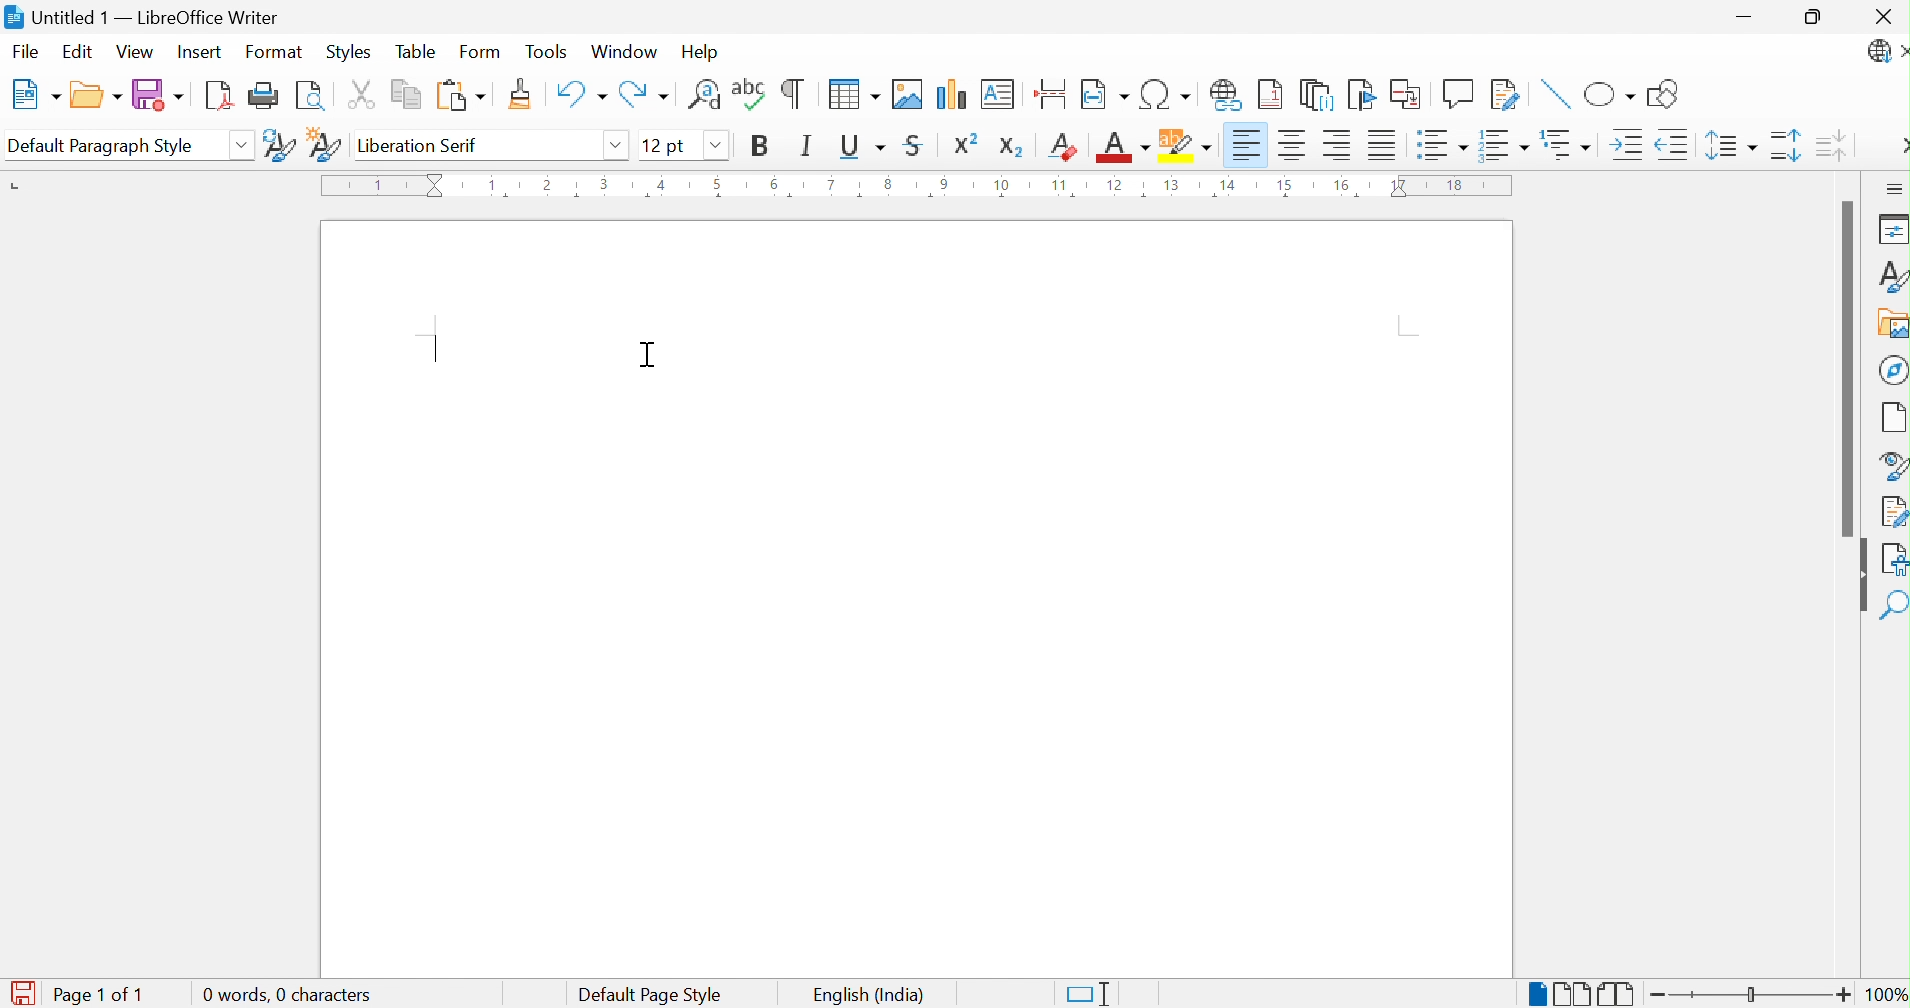 Image resolution: width=1910 pixels, height=1008 pixels. Describe the element at coordinates (97, 93) in the screenshot. I see `Open` at that location.